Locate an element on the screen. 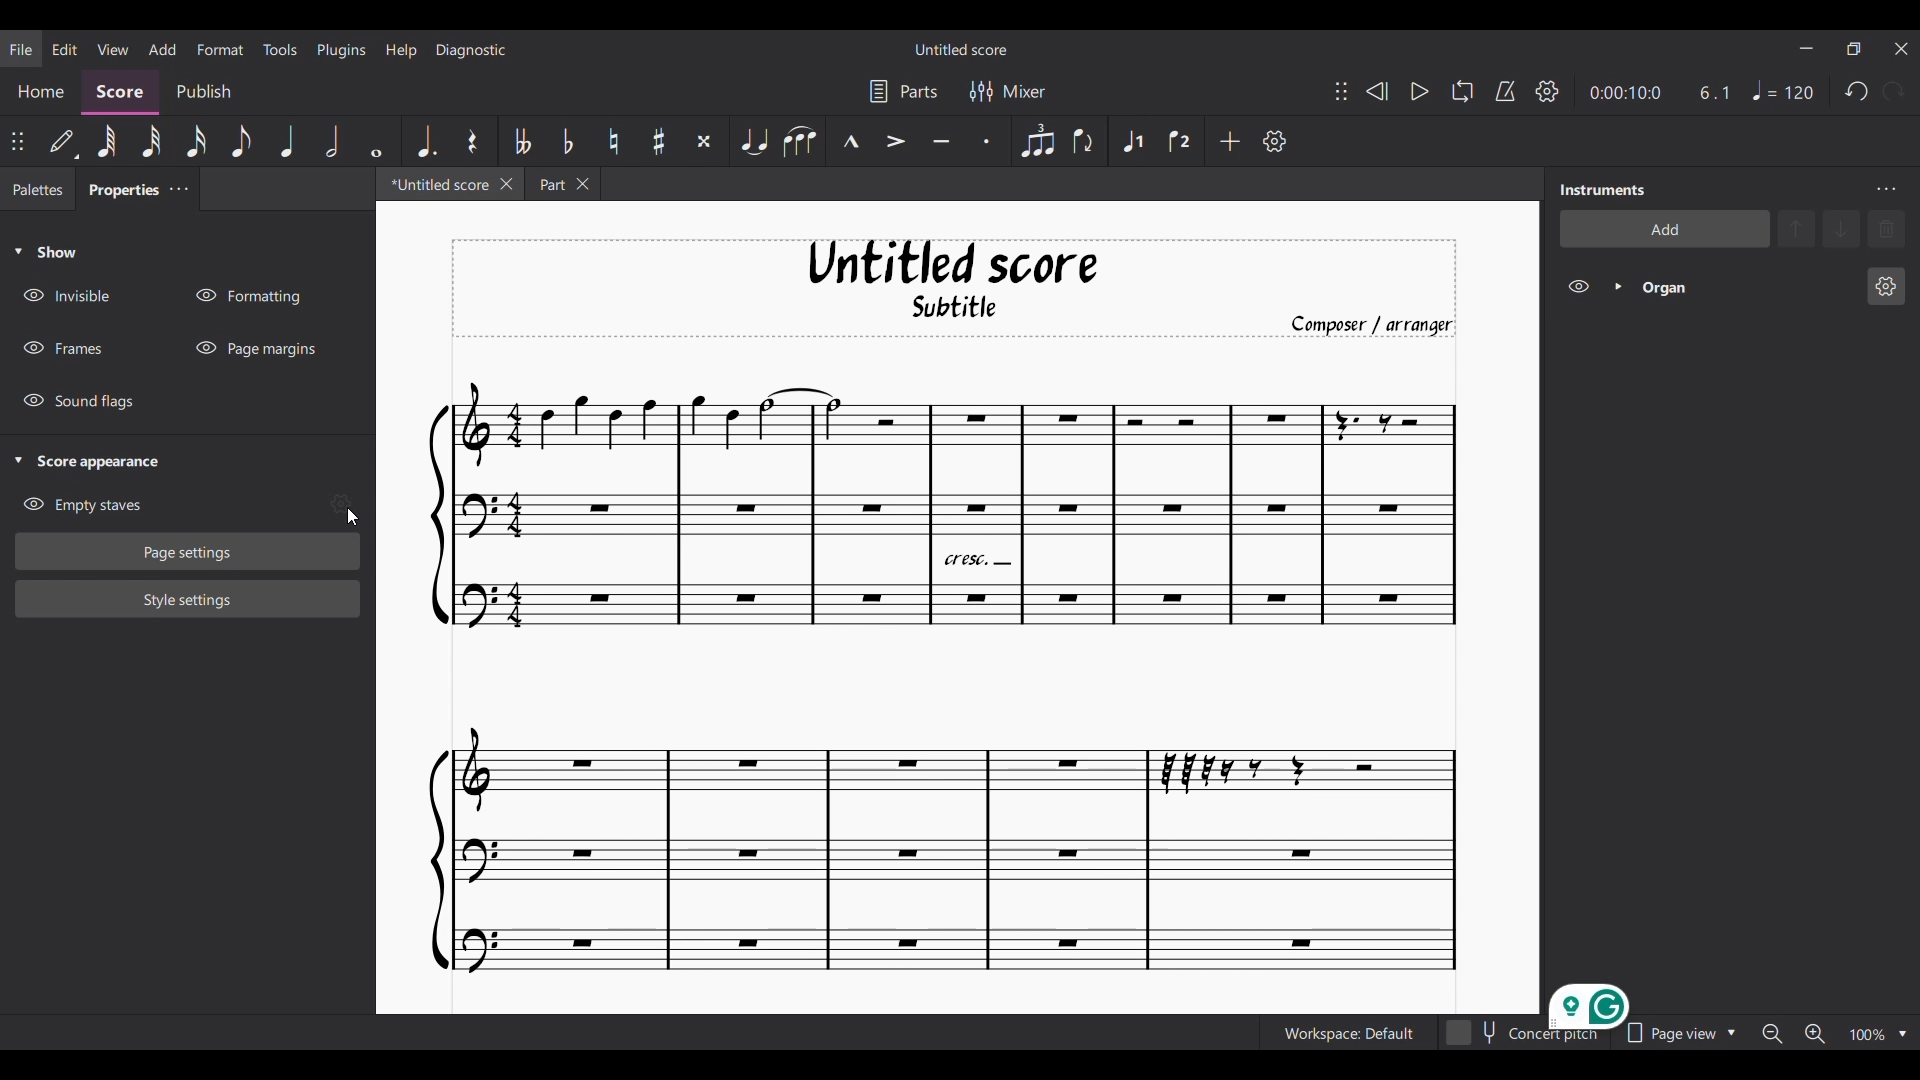 This screenshot has height=1080, width=1920. Flip direction is located at coordinates (1084, 141).